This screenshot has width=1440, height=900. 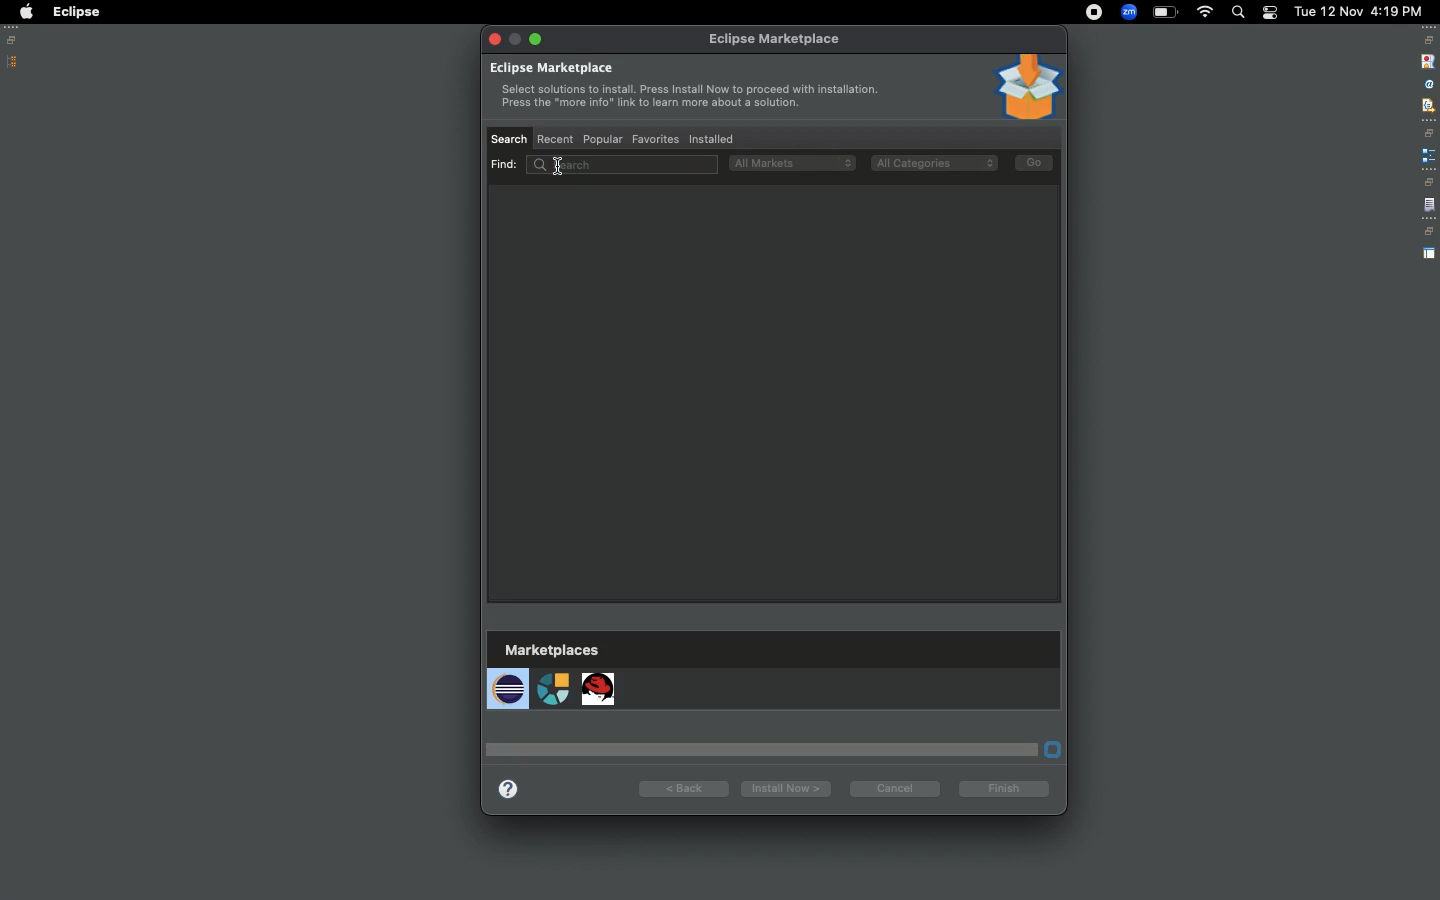 I want to click on Go, so click(x=1035, y=163).